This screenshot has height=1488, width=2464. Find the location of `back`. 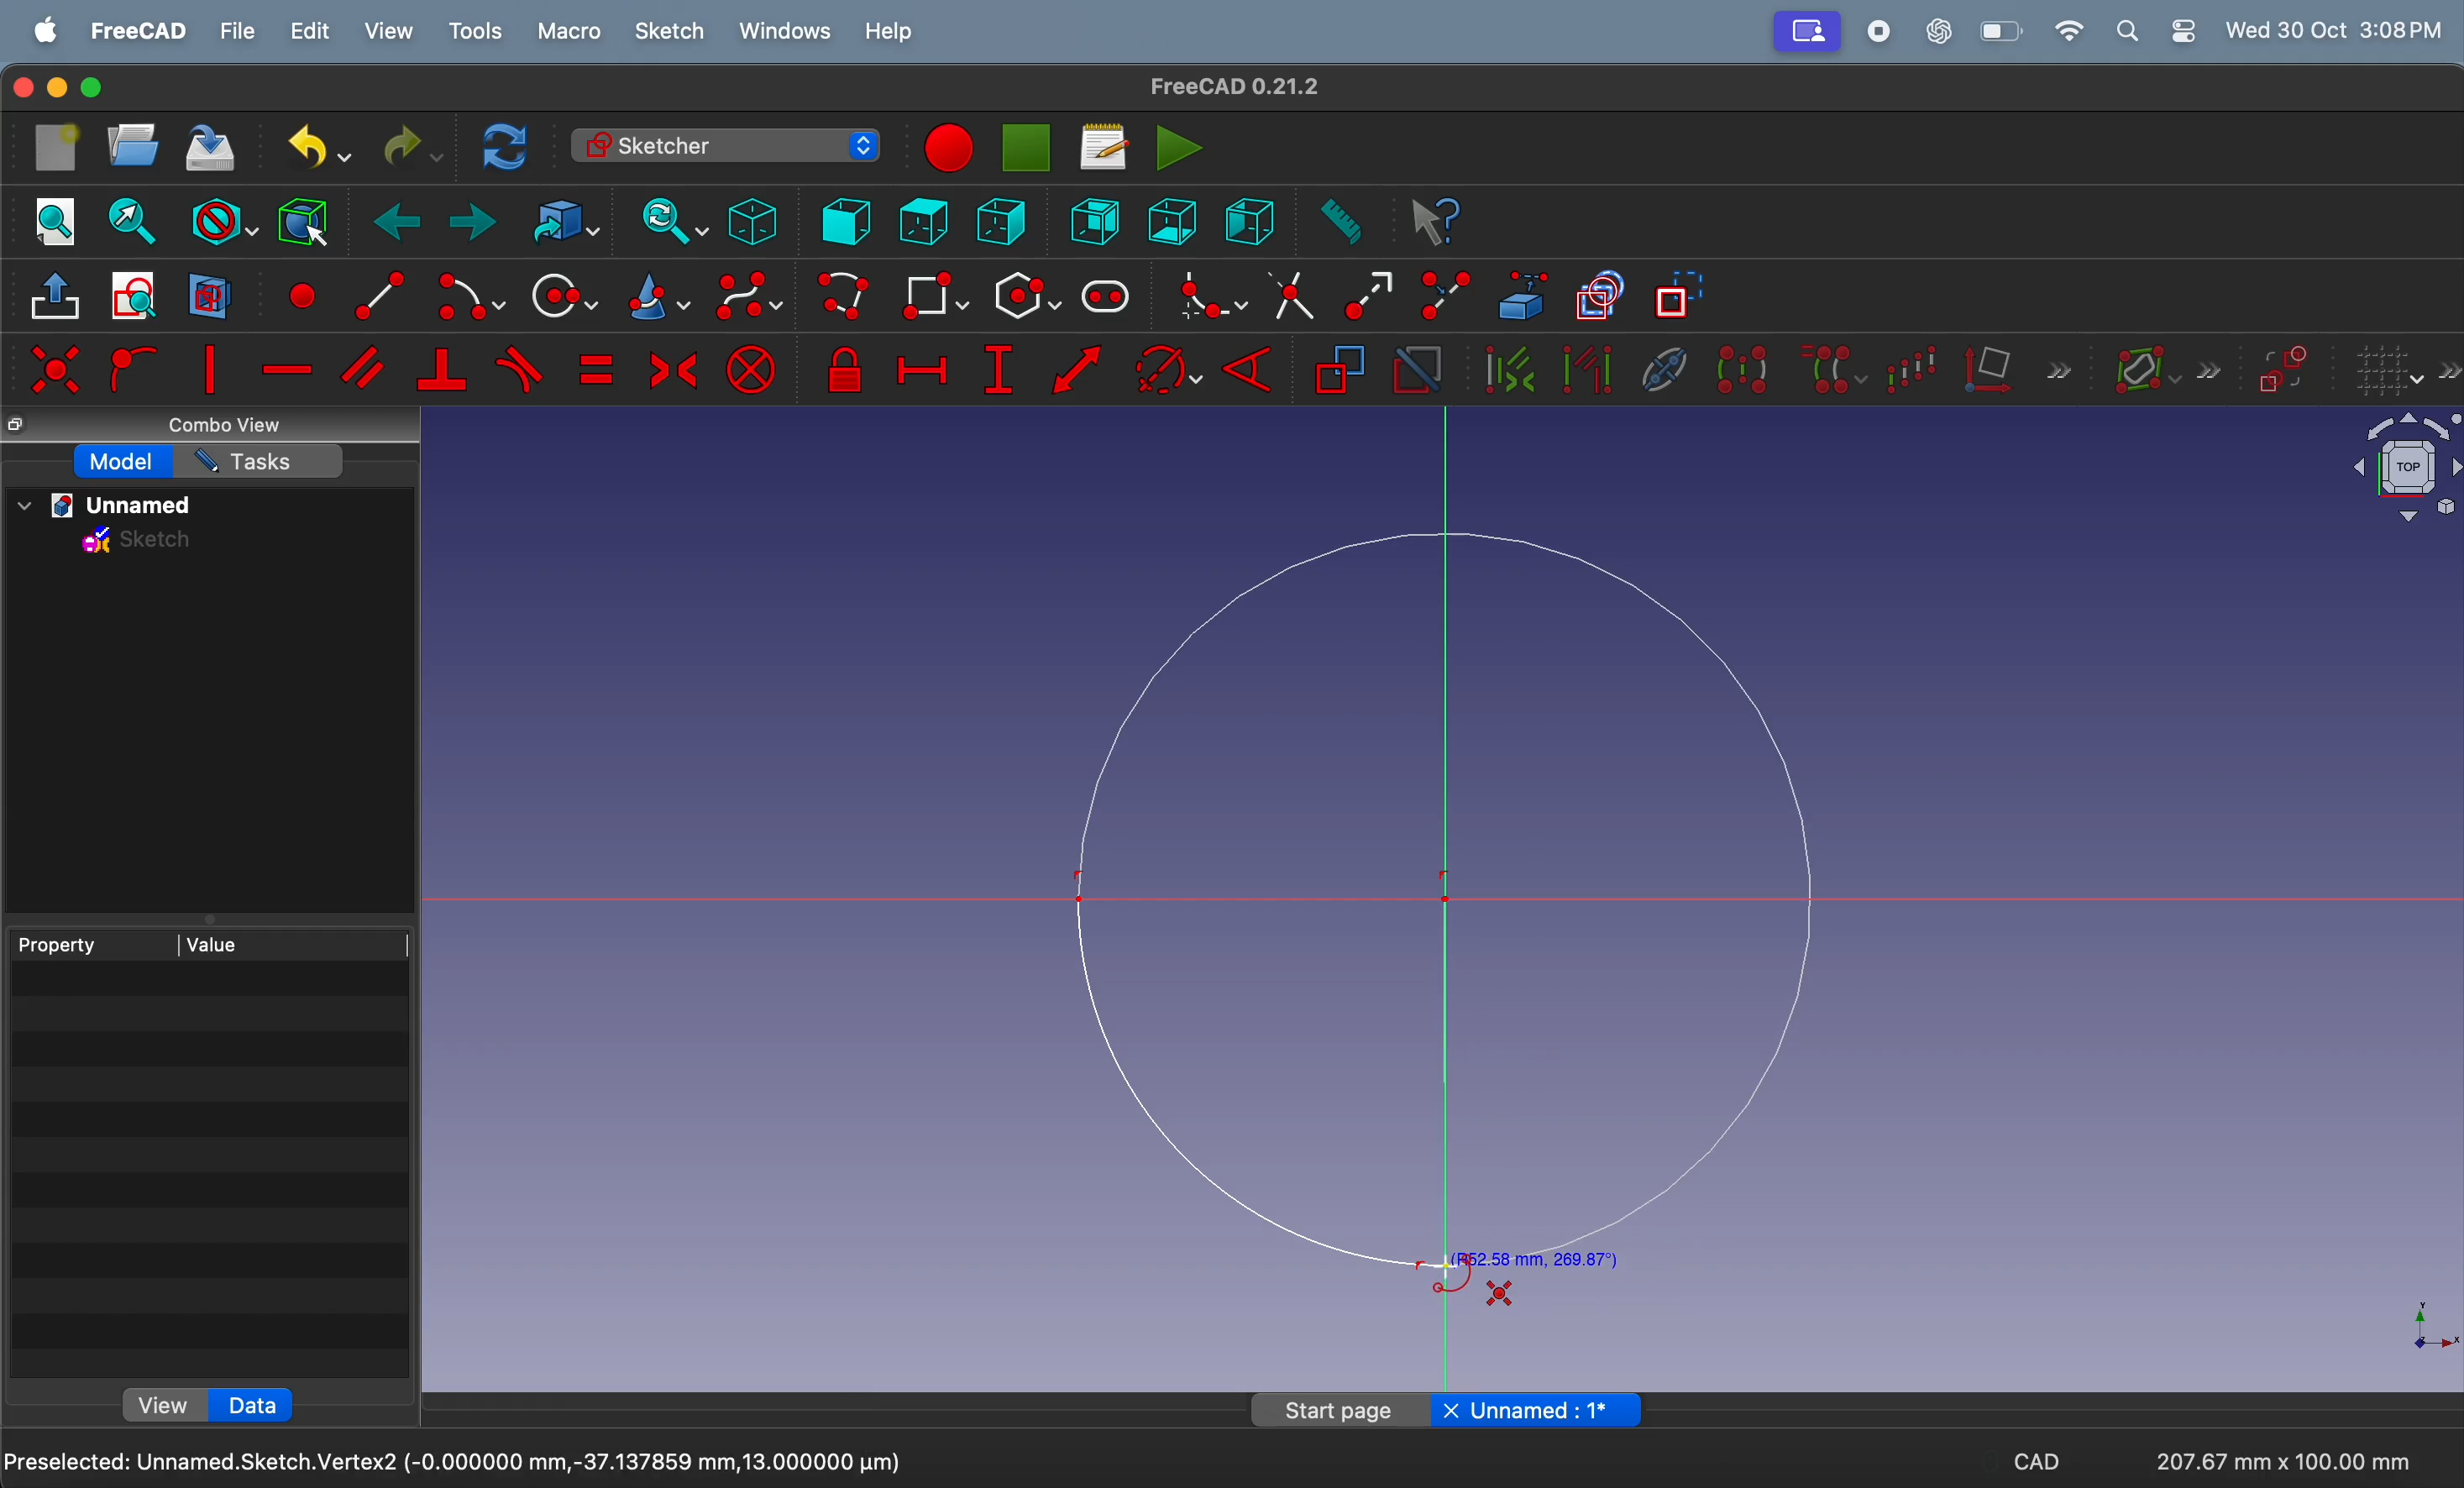

back is located at coordinates (401, 223).